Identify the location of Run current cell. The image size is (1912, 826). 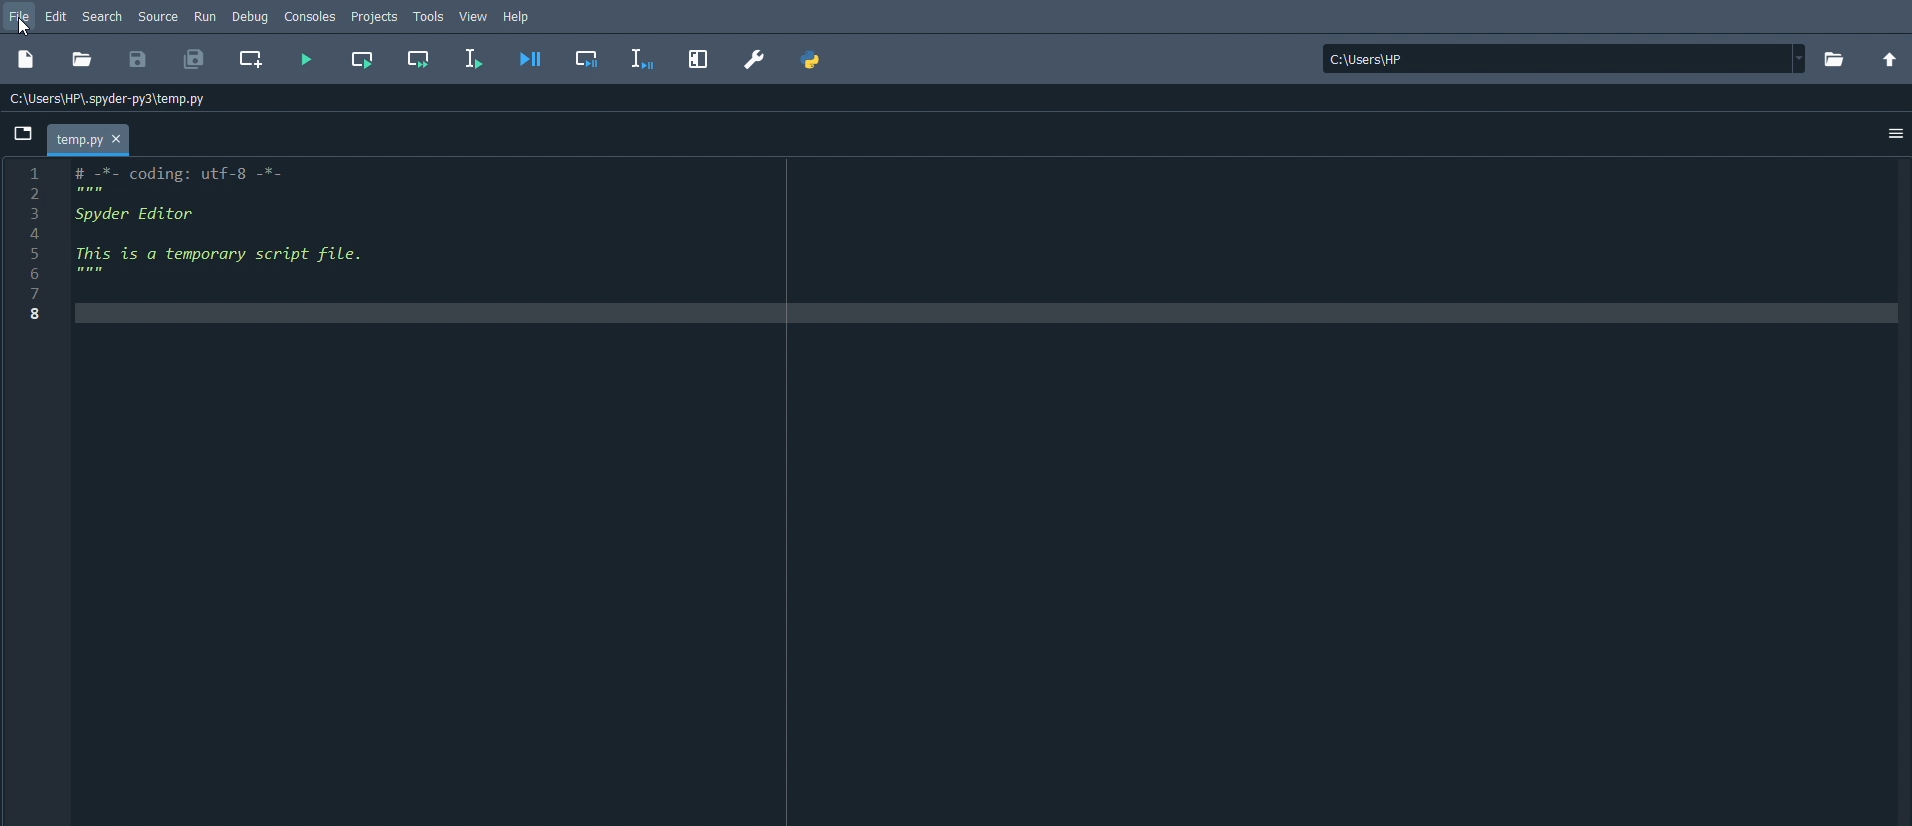
(362, 58).